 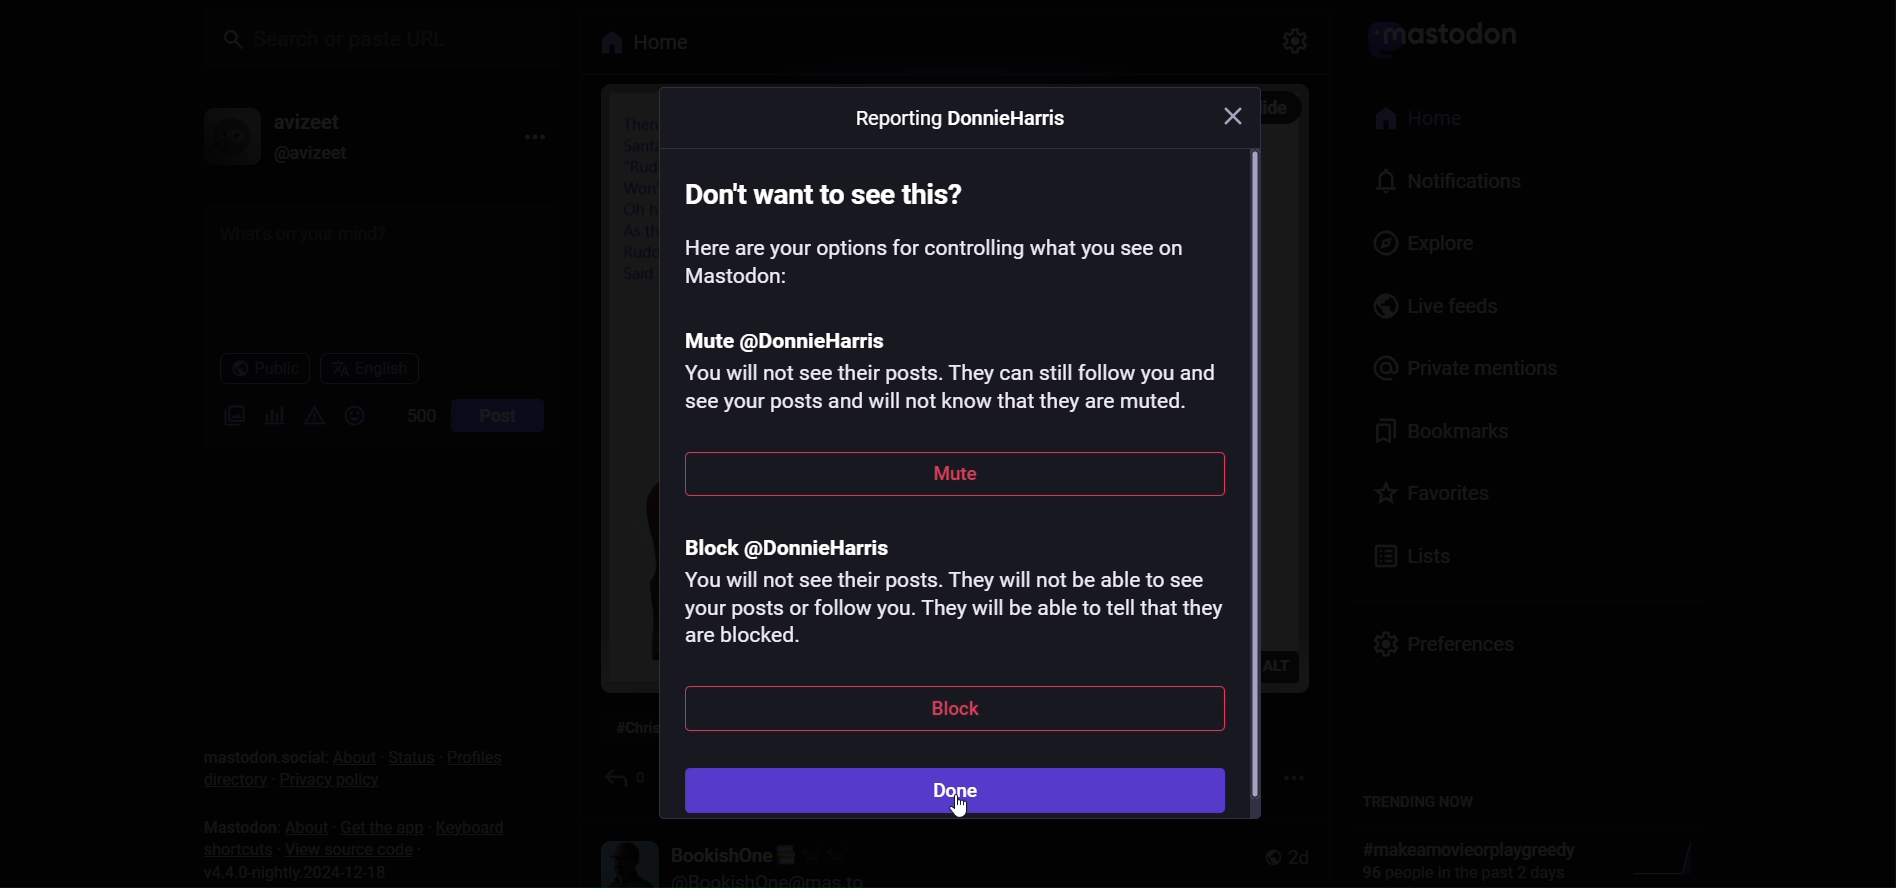 What do you see at coordinates (951, 294) in the screenshot?
I see `Don't want to see this?

Here are your options for controlling what you see on
Mastodon:

Mute @DonnieHarris

You will not see their posts. They can still follow you and
see your posts and will not know that they are muted.` at bounding box center [951, 294].